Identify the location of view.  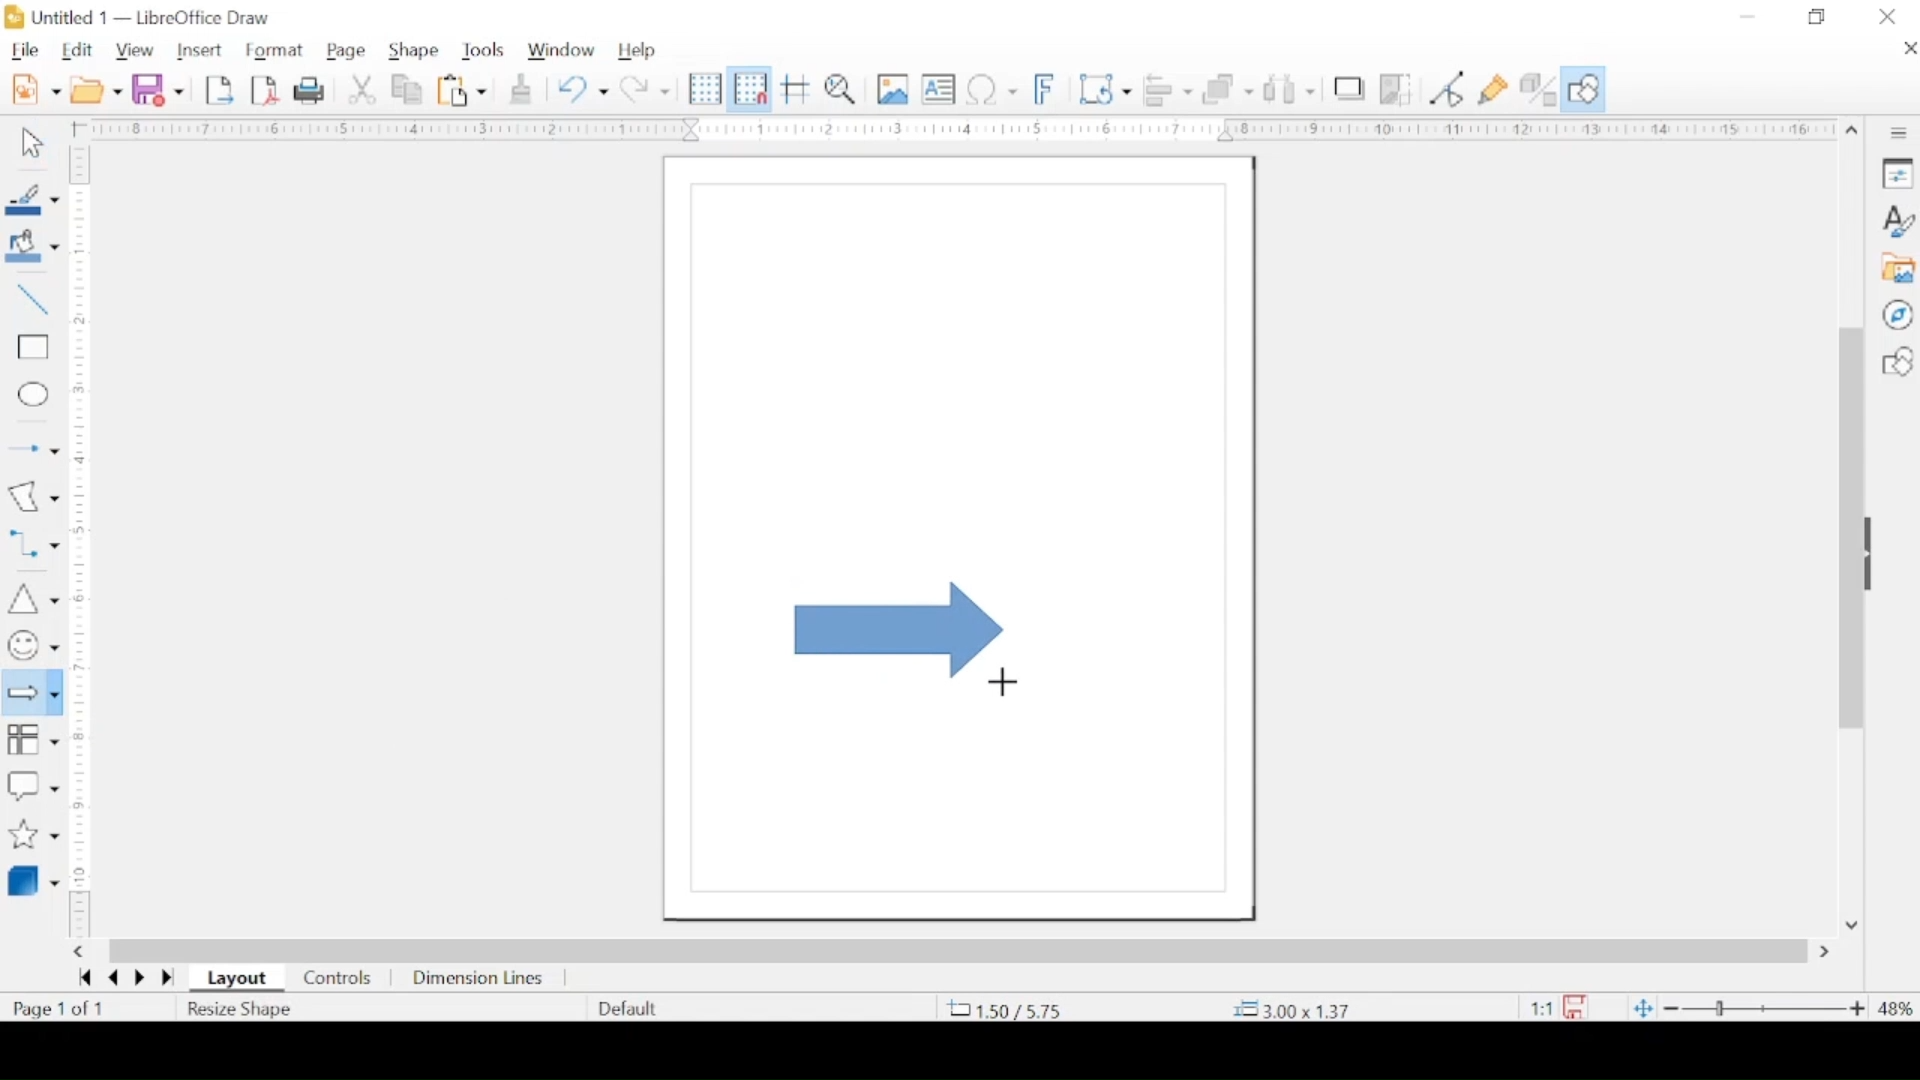
(133, 51).